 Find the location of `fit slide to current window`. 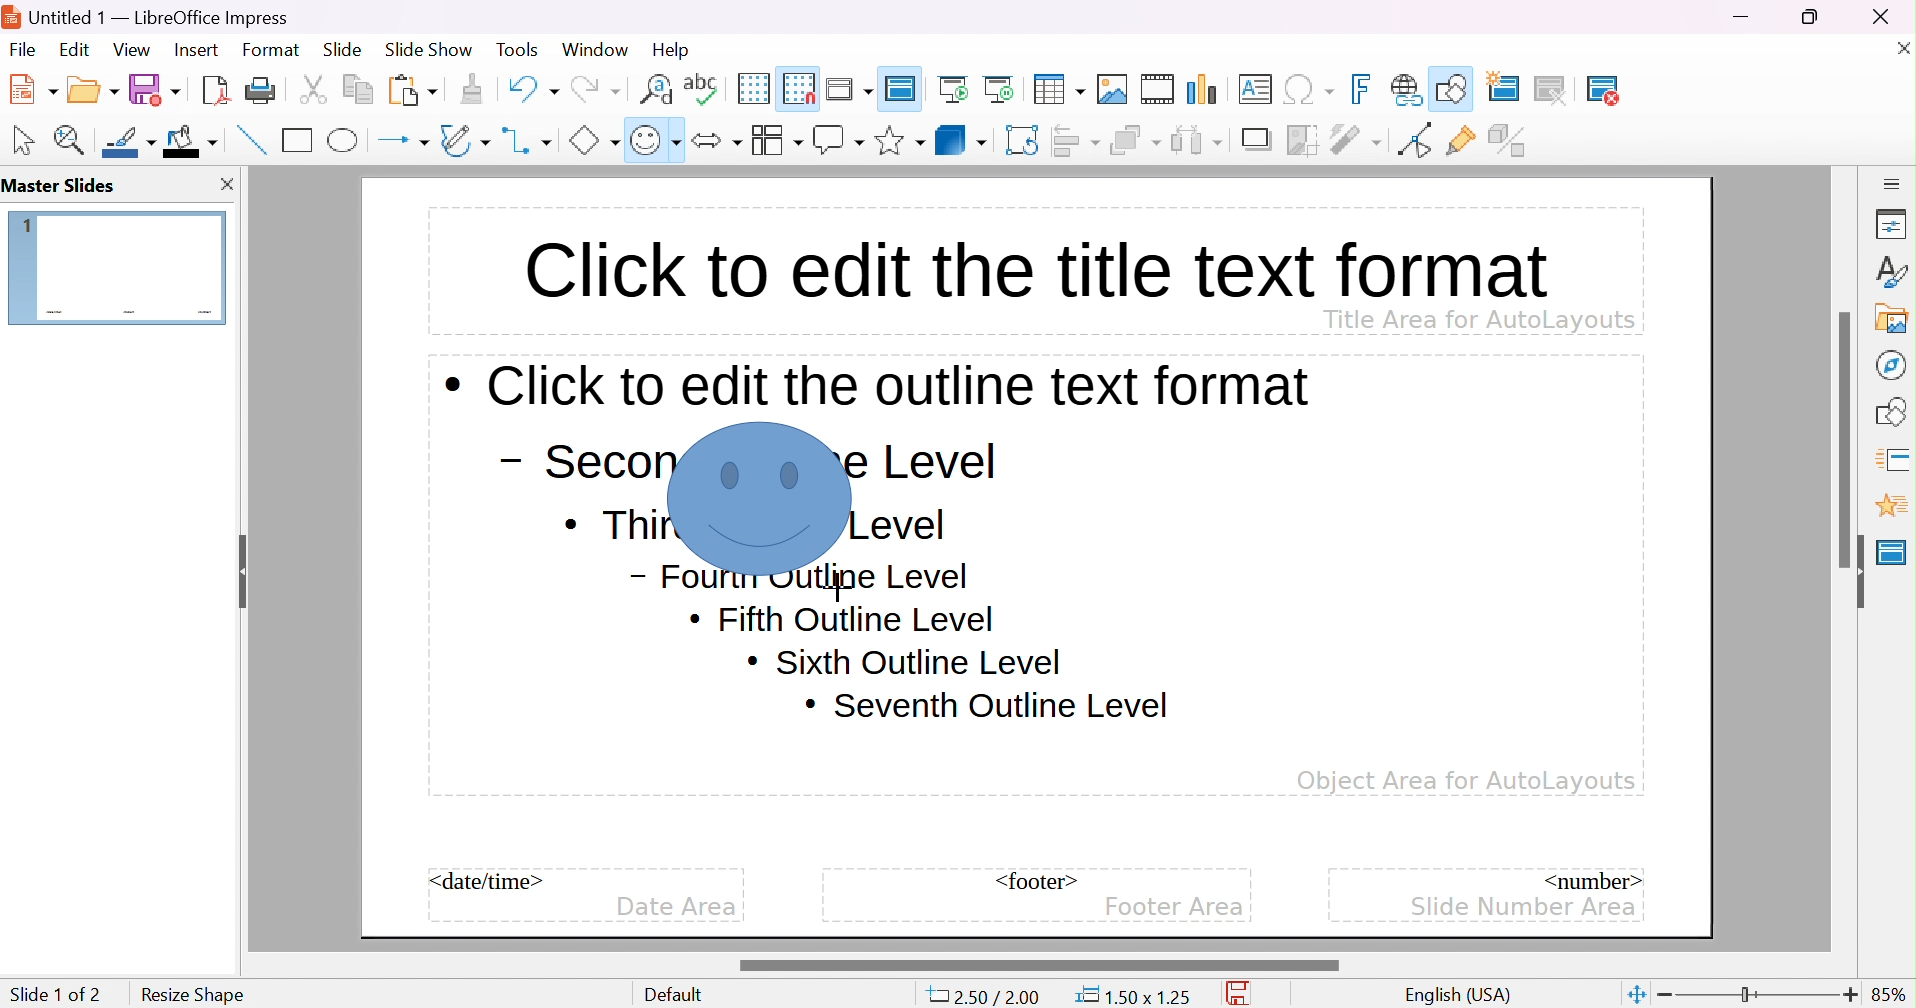

fit slide to current window is located at coordinates (1635, 993).